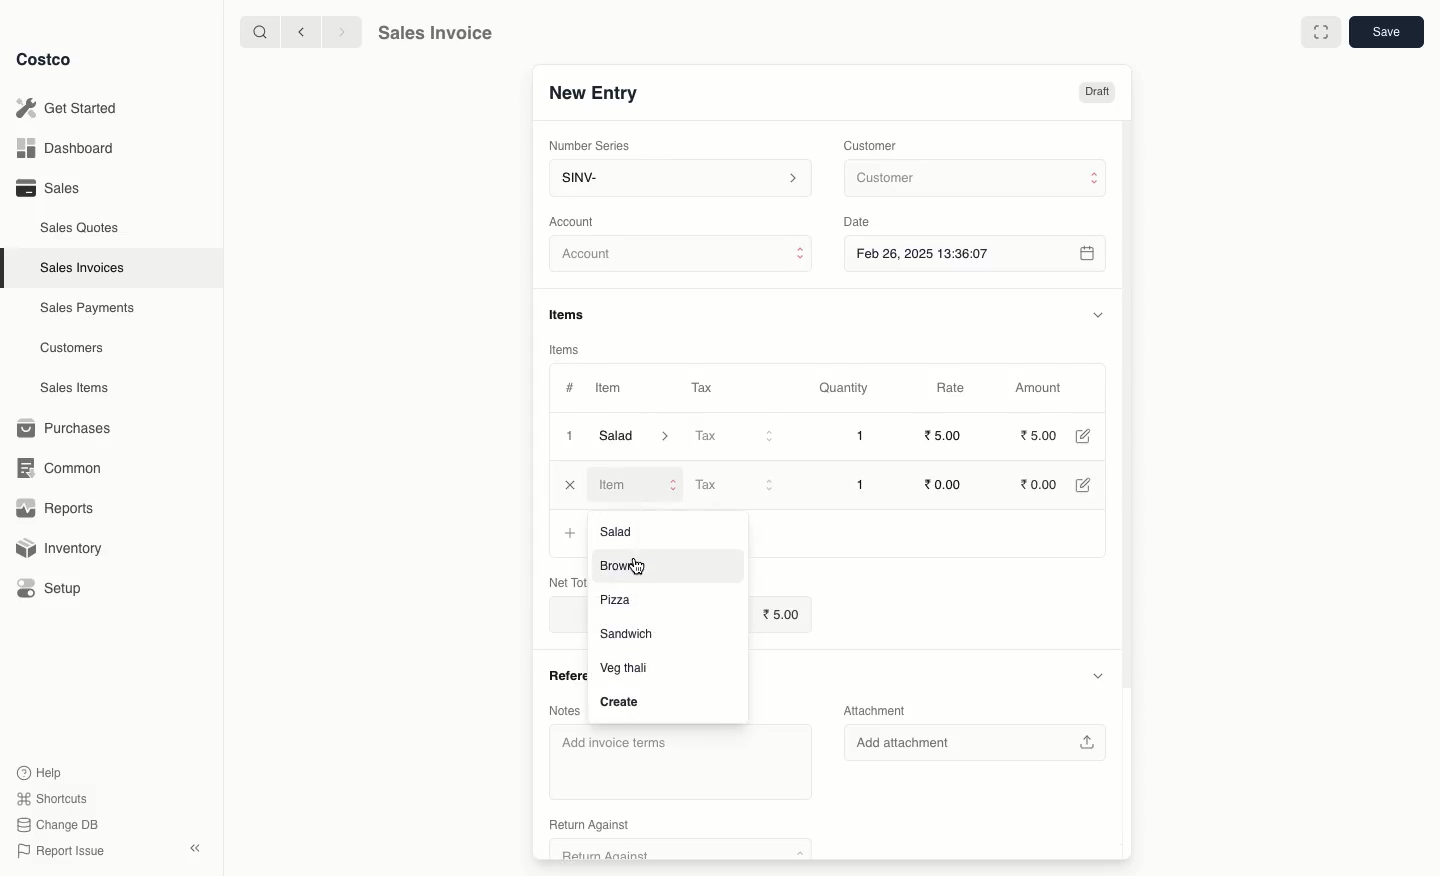 This screenshot has width=1440, height=876. I want to click on 1, so click(860, 484).